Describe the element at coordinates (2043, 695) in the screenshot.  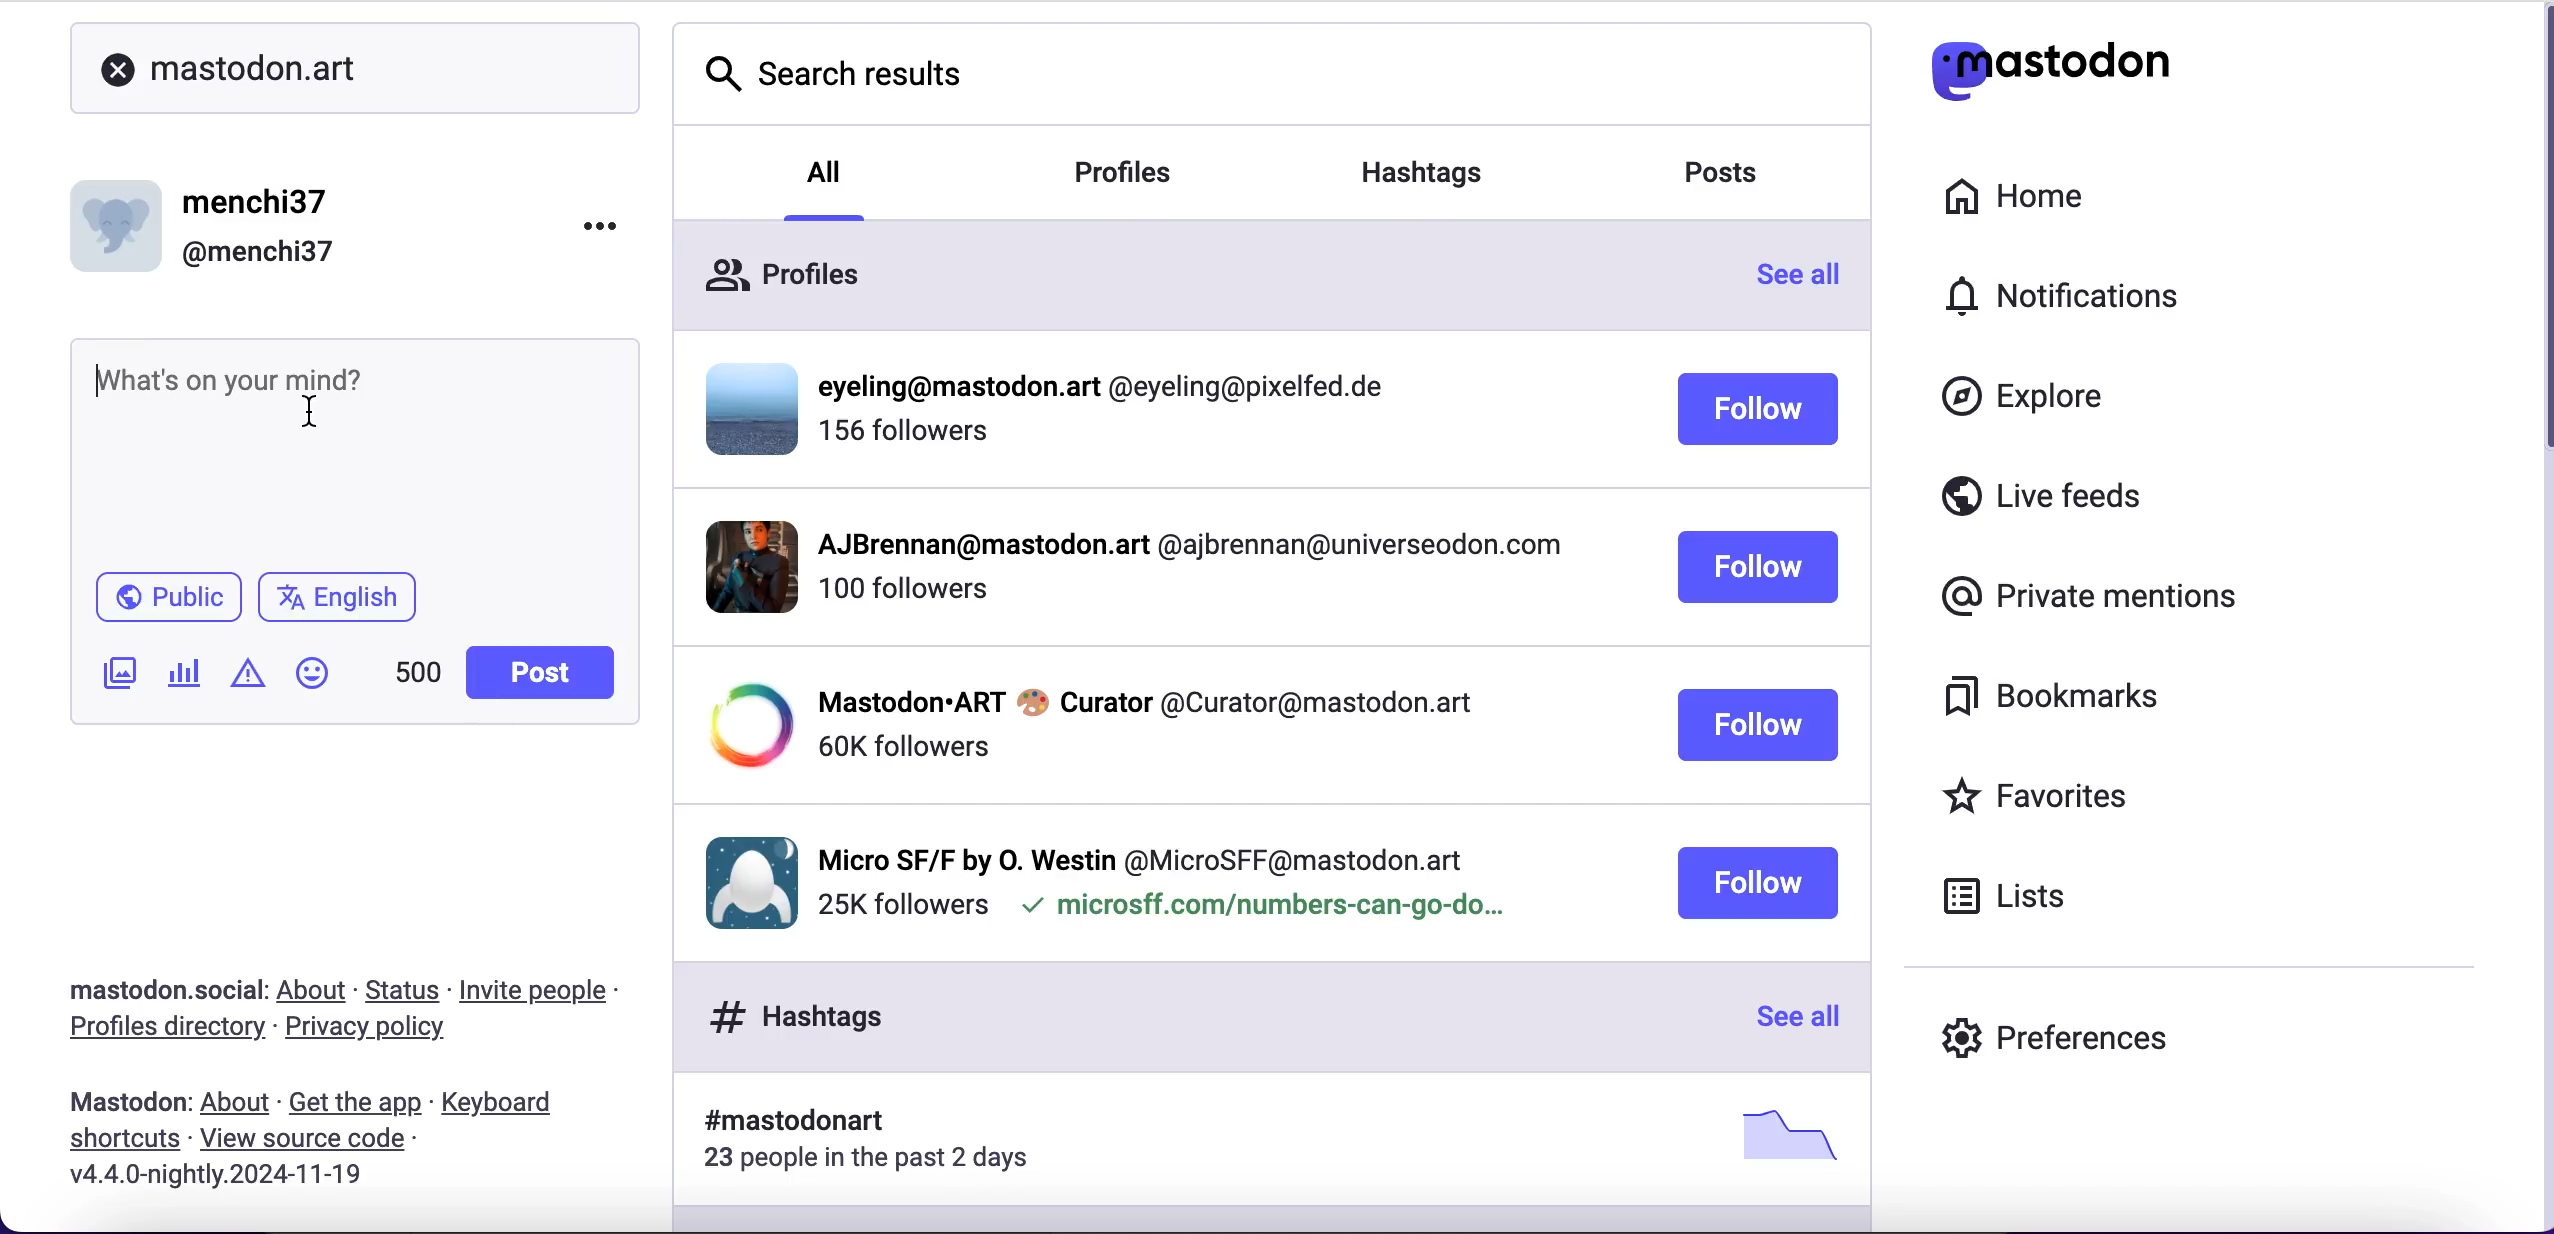
I see `bookmarks` at that location.